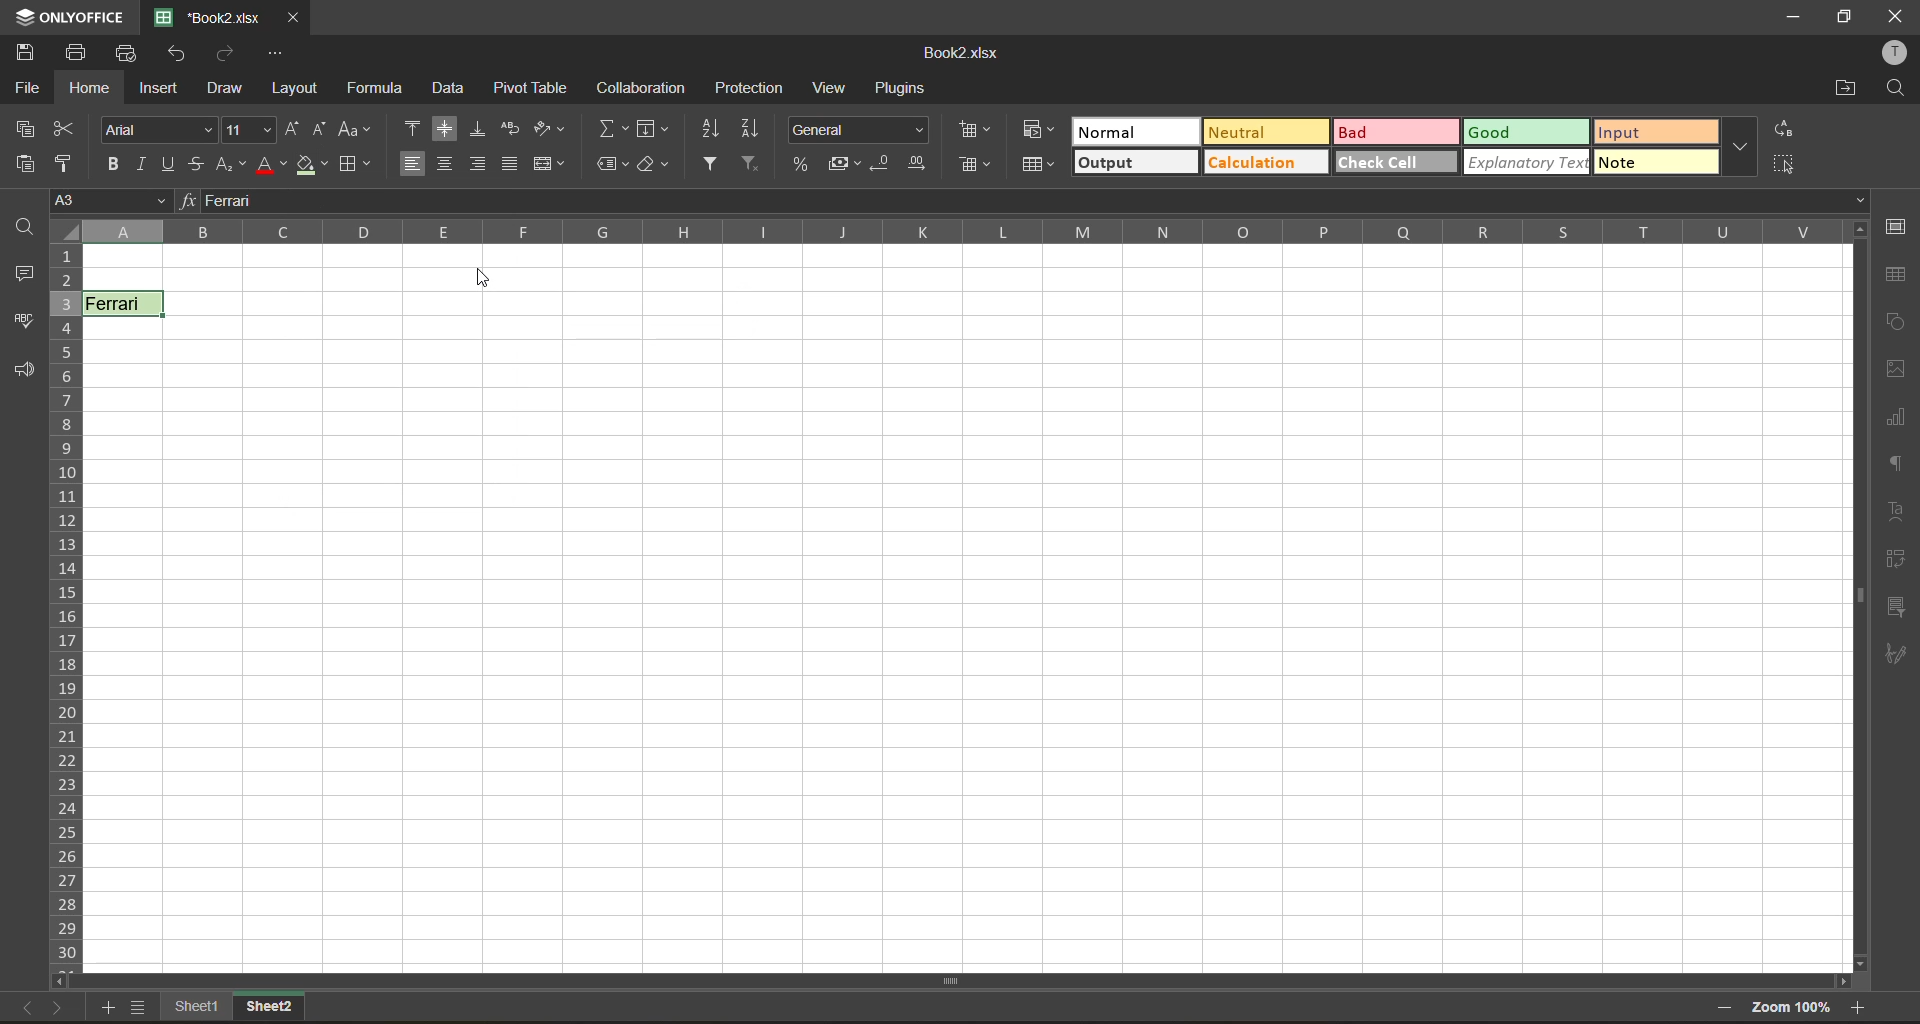 Image resolution: width=1920 pixels, height=1024 pixels. What do you see at coordinates (980, 167) in the screenshot?
I see `format as table` at bounding box center [980, 167].